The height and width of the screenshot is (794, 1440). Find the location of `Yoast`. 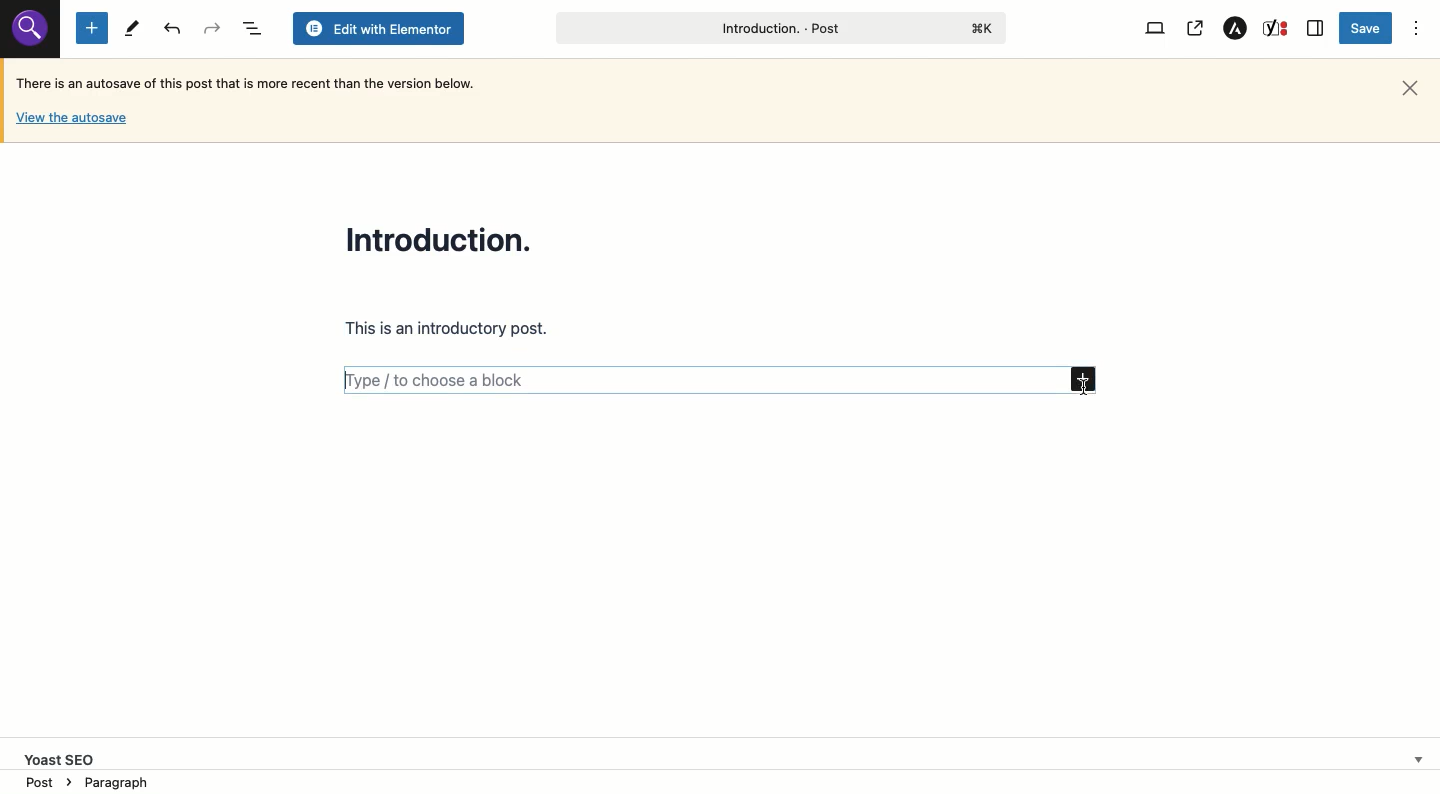

Yoast is located at coordinates (1277, 29).